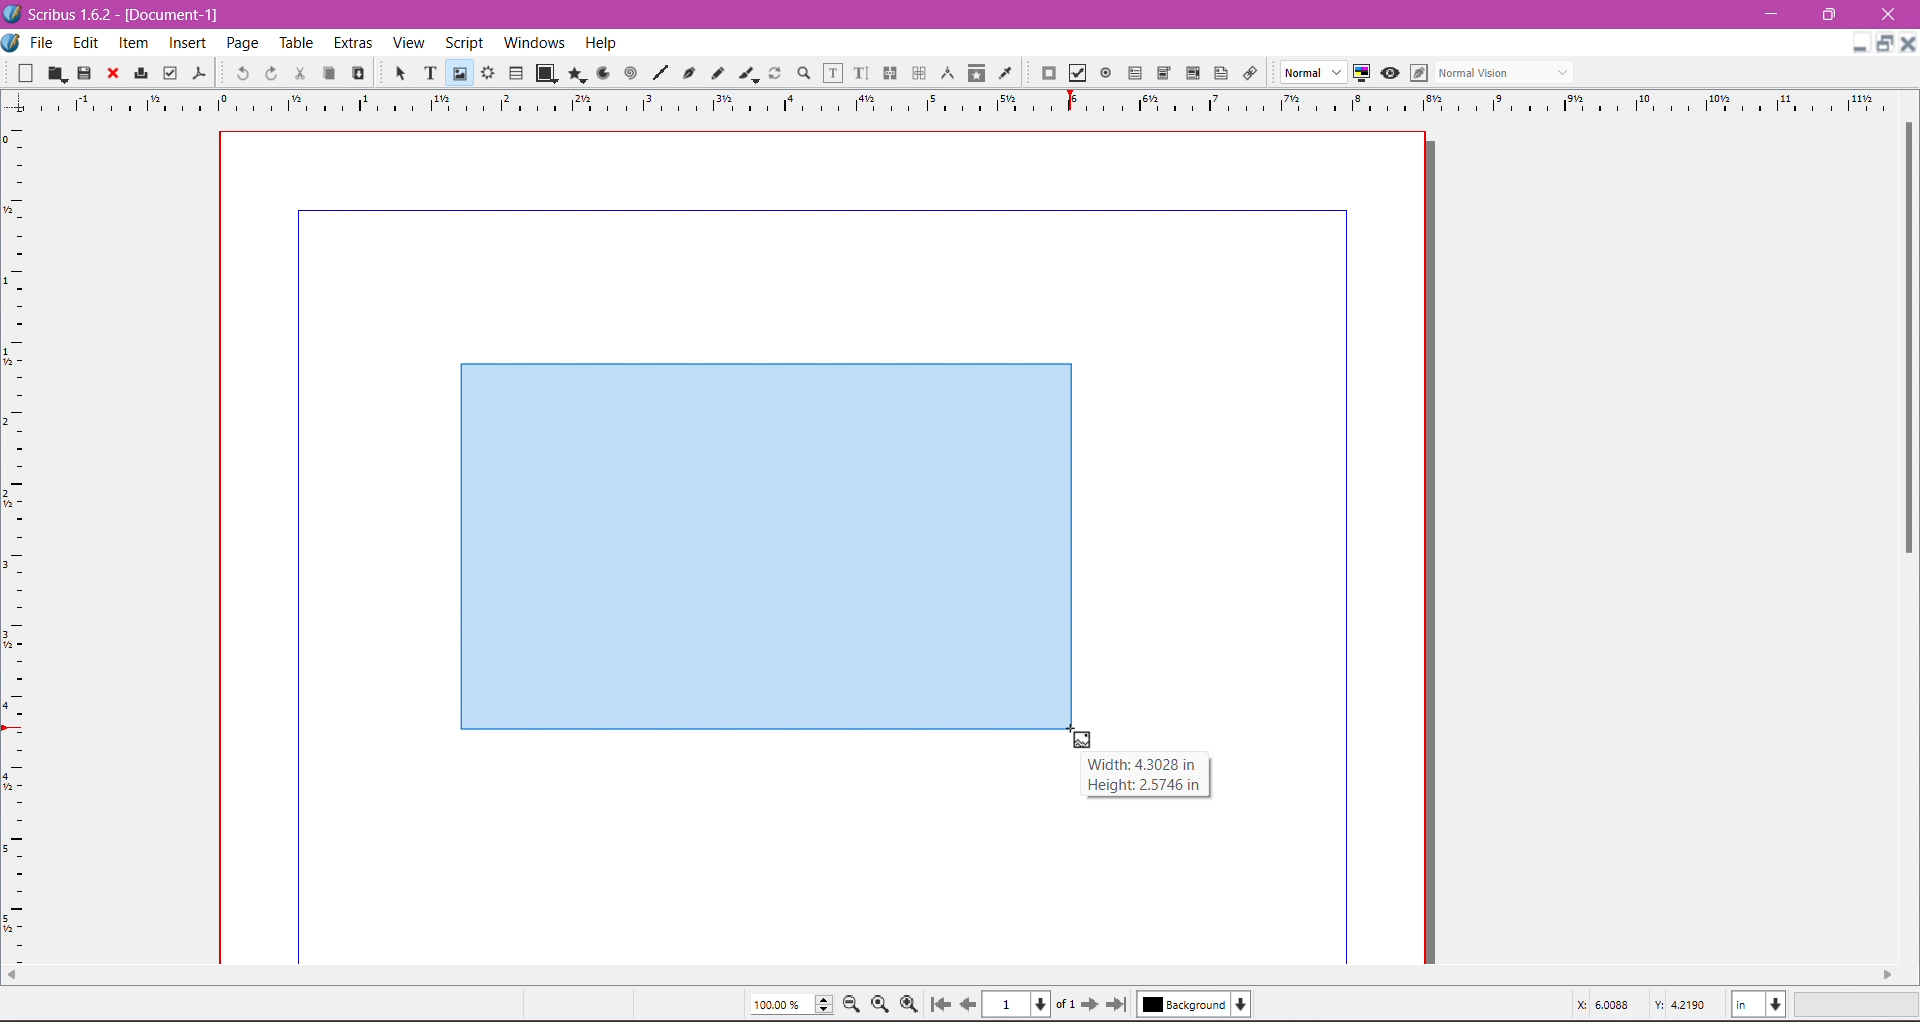 This screenshot has height=1022, width=1920. I want to click on Zoom Level, so click(1859, 1005).